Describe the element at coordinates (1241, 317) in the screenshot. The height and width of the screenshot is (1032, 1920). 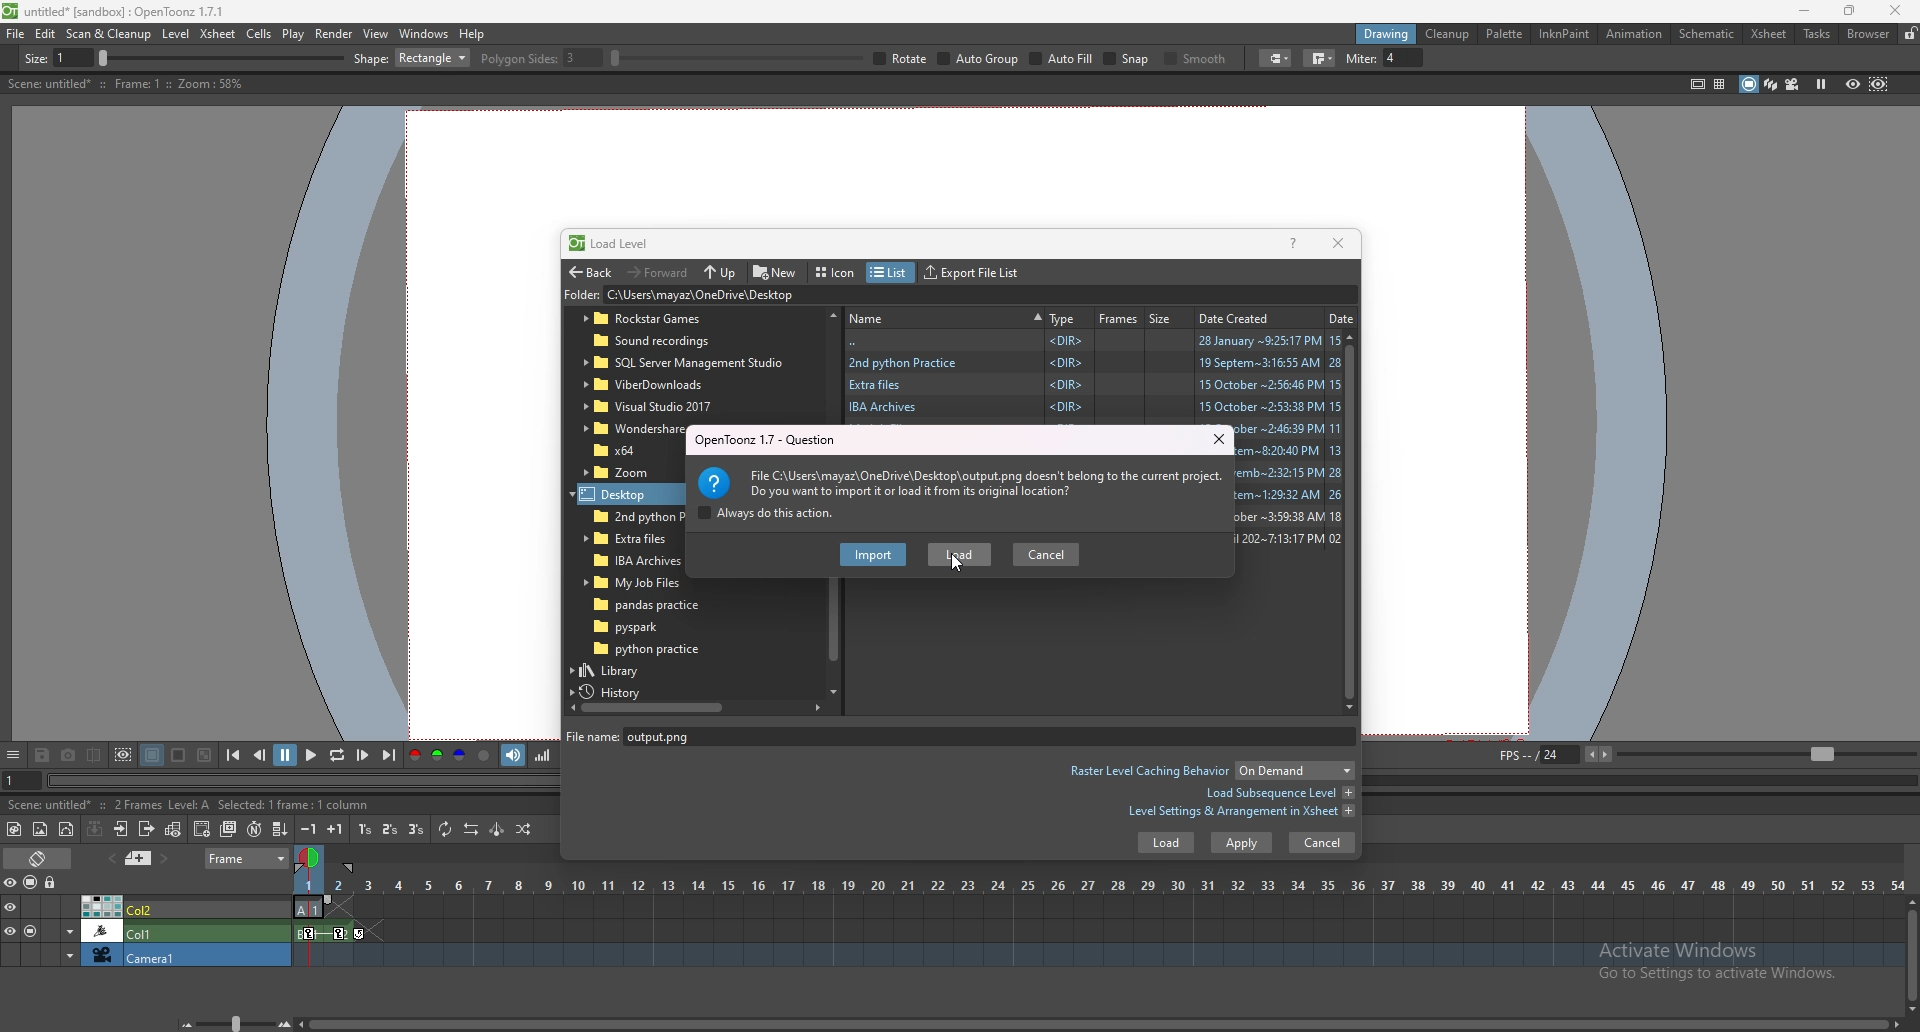
I see `date created` at that location.